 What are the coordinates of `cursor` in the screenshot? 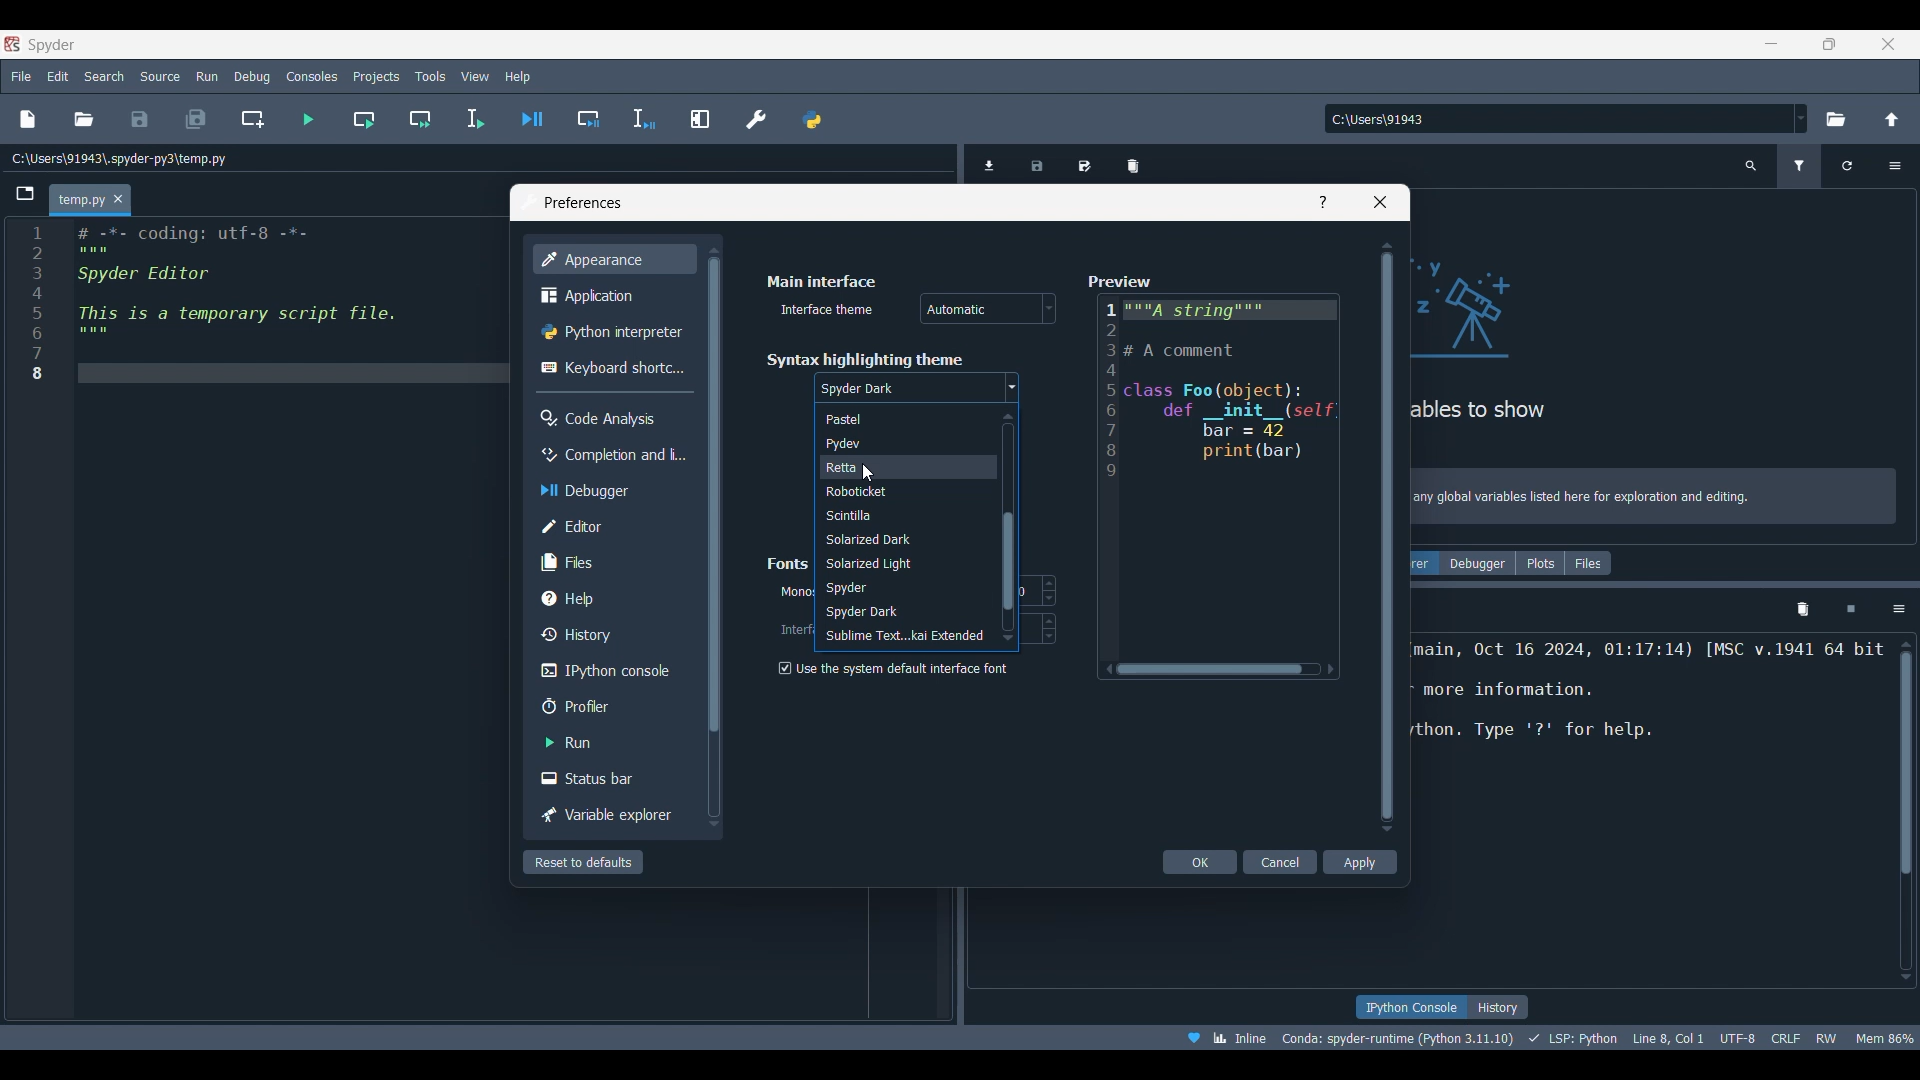 It's located at (868, 474).